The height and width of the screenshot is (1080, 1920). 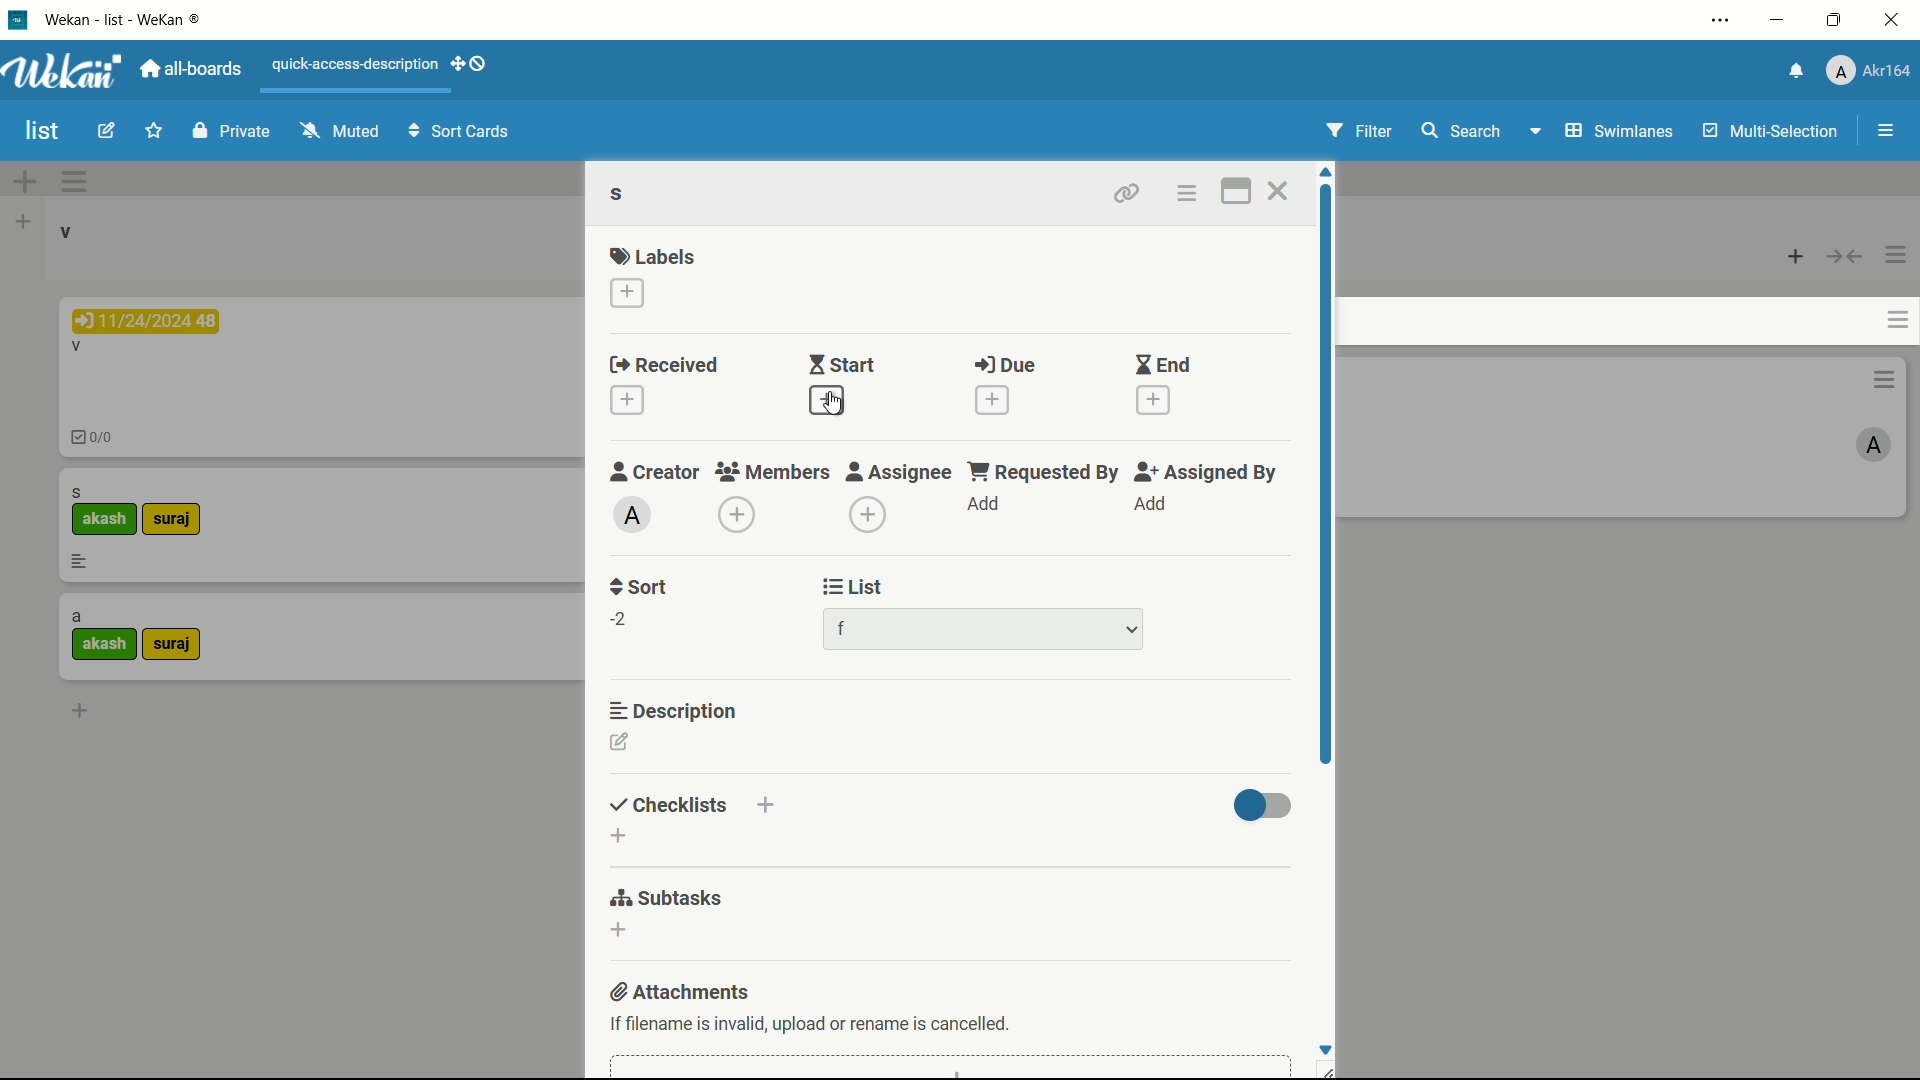 I want to click on close card, so click(x=1280, y=193).